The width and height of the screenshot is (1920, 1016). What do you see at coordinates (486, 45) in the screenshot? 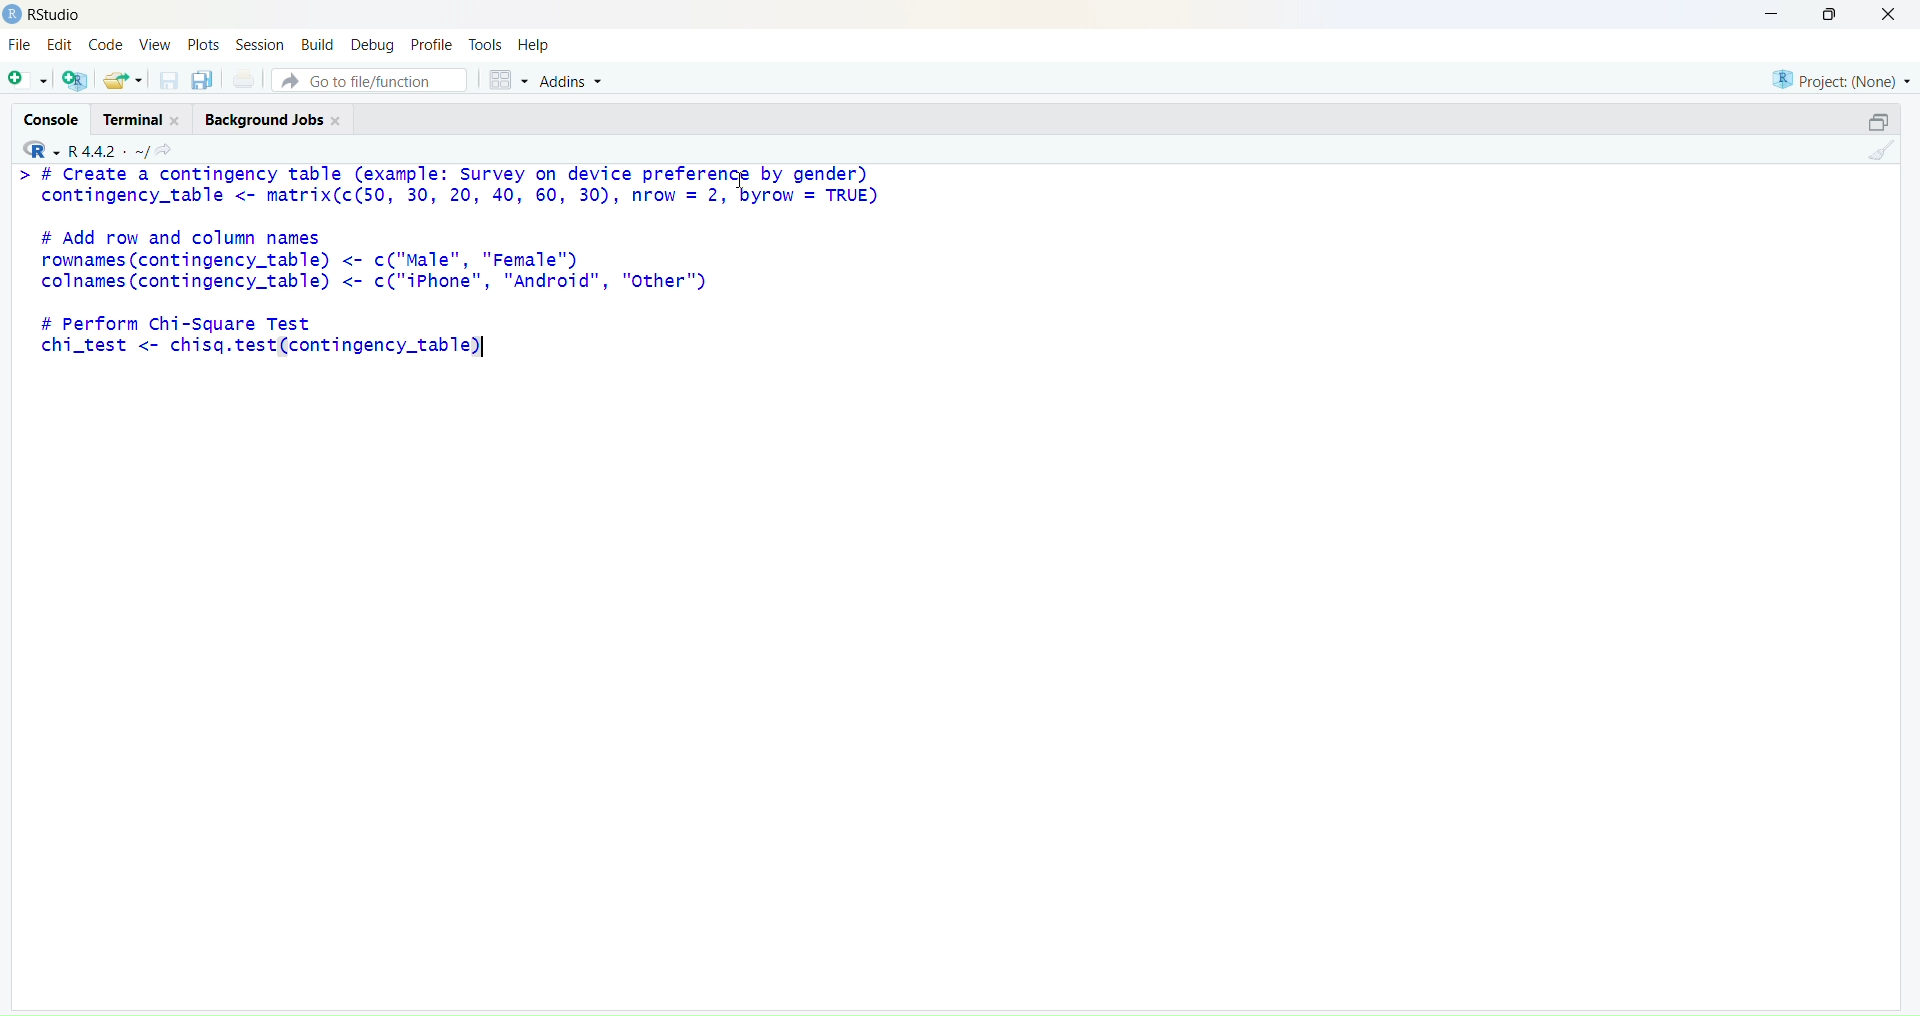
I see `Tools` at bounding box center [486, 45].